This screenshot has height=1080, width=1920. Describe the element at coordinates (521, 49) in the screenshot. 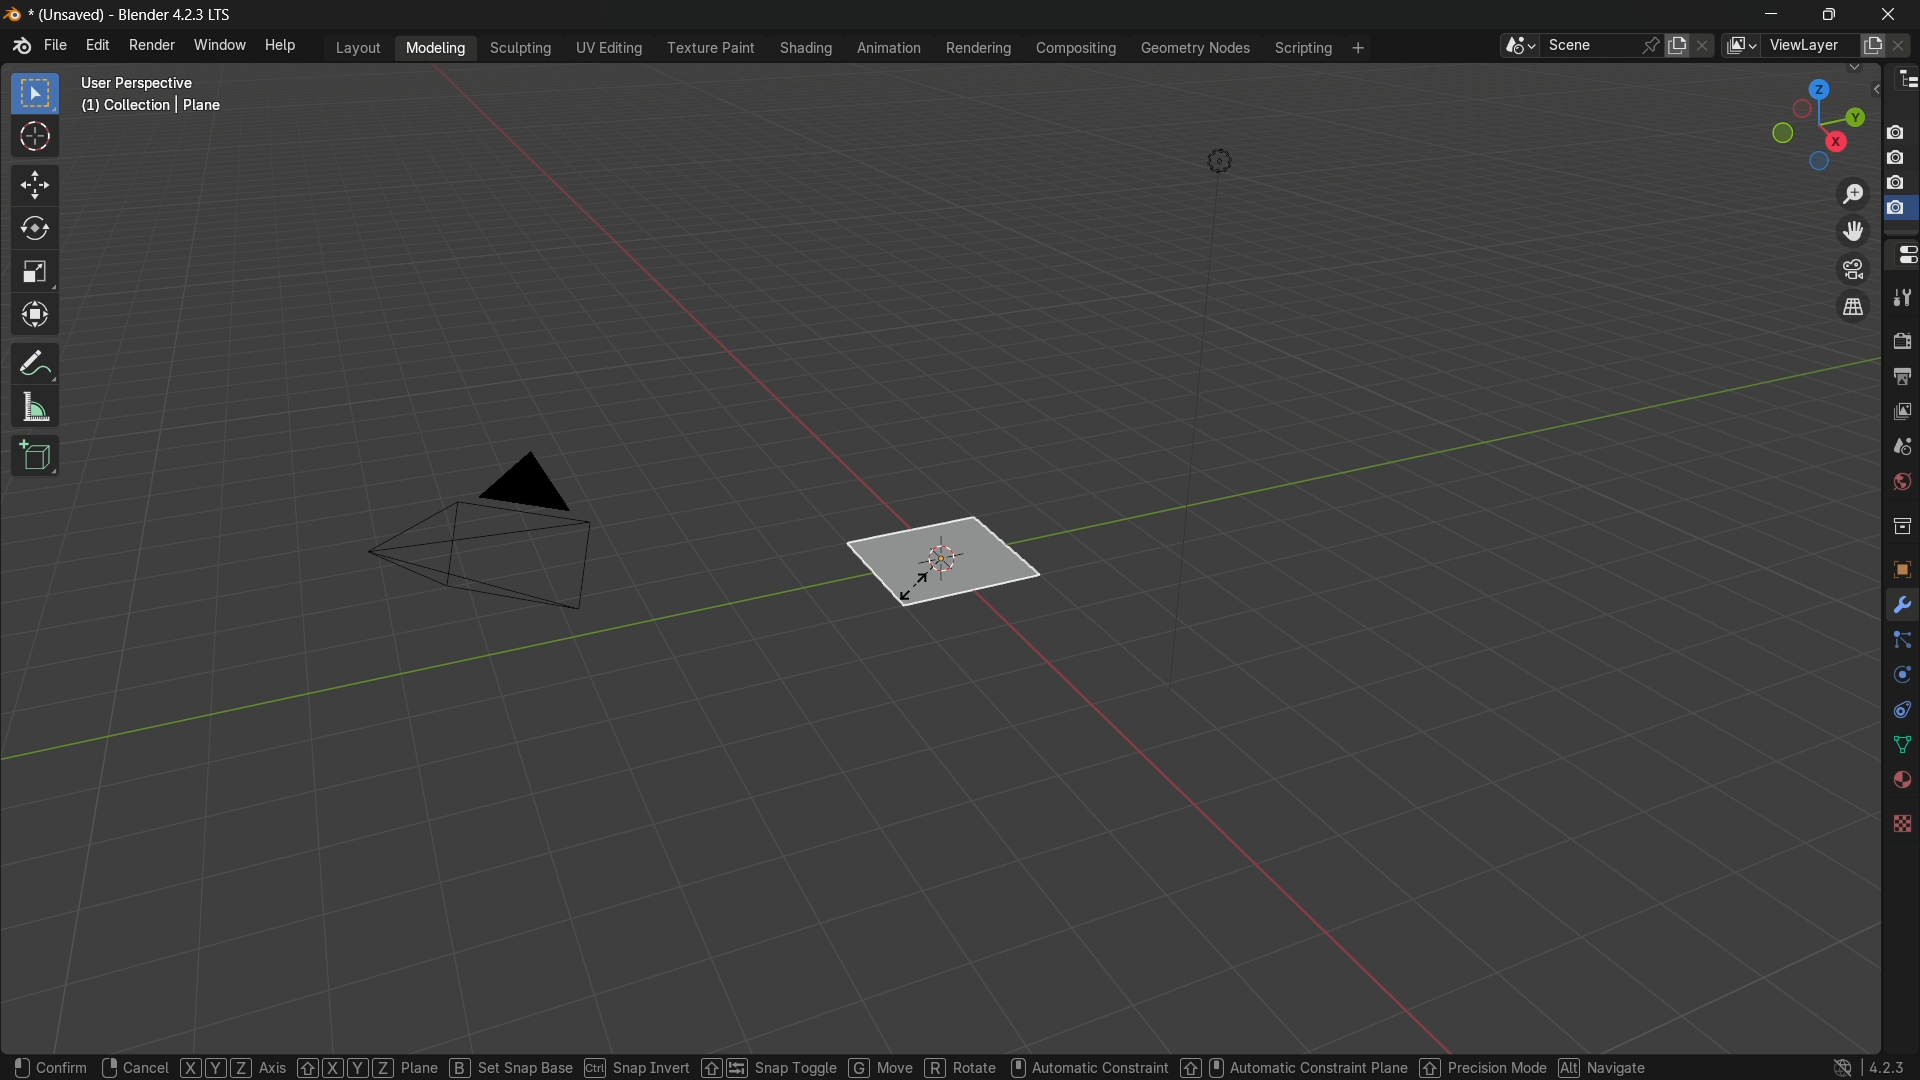

I see `sculpting` at that location.